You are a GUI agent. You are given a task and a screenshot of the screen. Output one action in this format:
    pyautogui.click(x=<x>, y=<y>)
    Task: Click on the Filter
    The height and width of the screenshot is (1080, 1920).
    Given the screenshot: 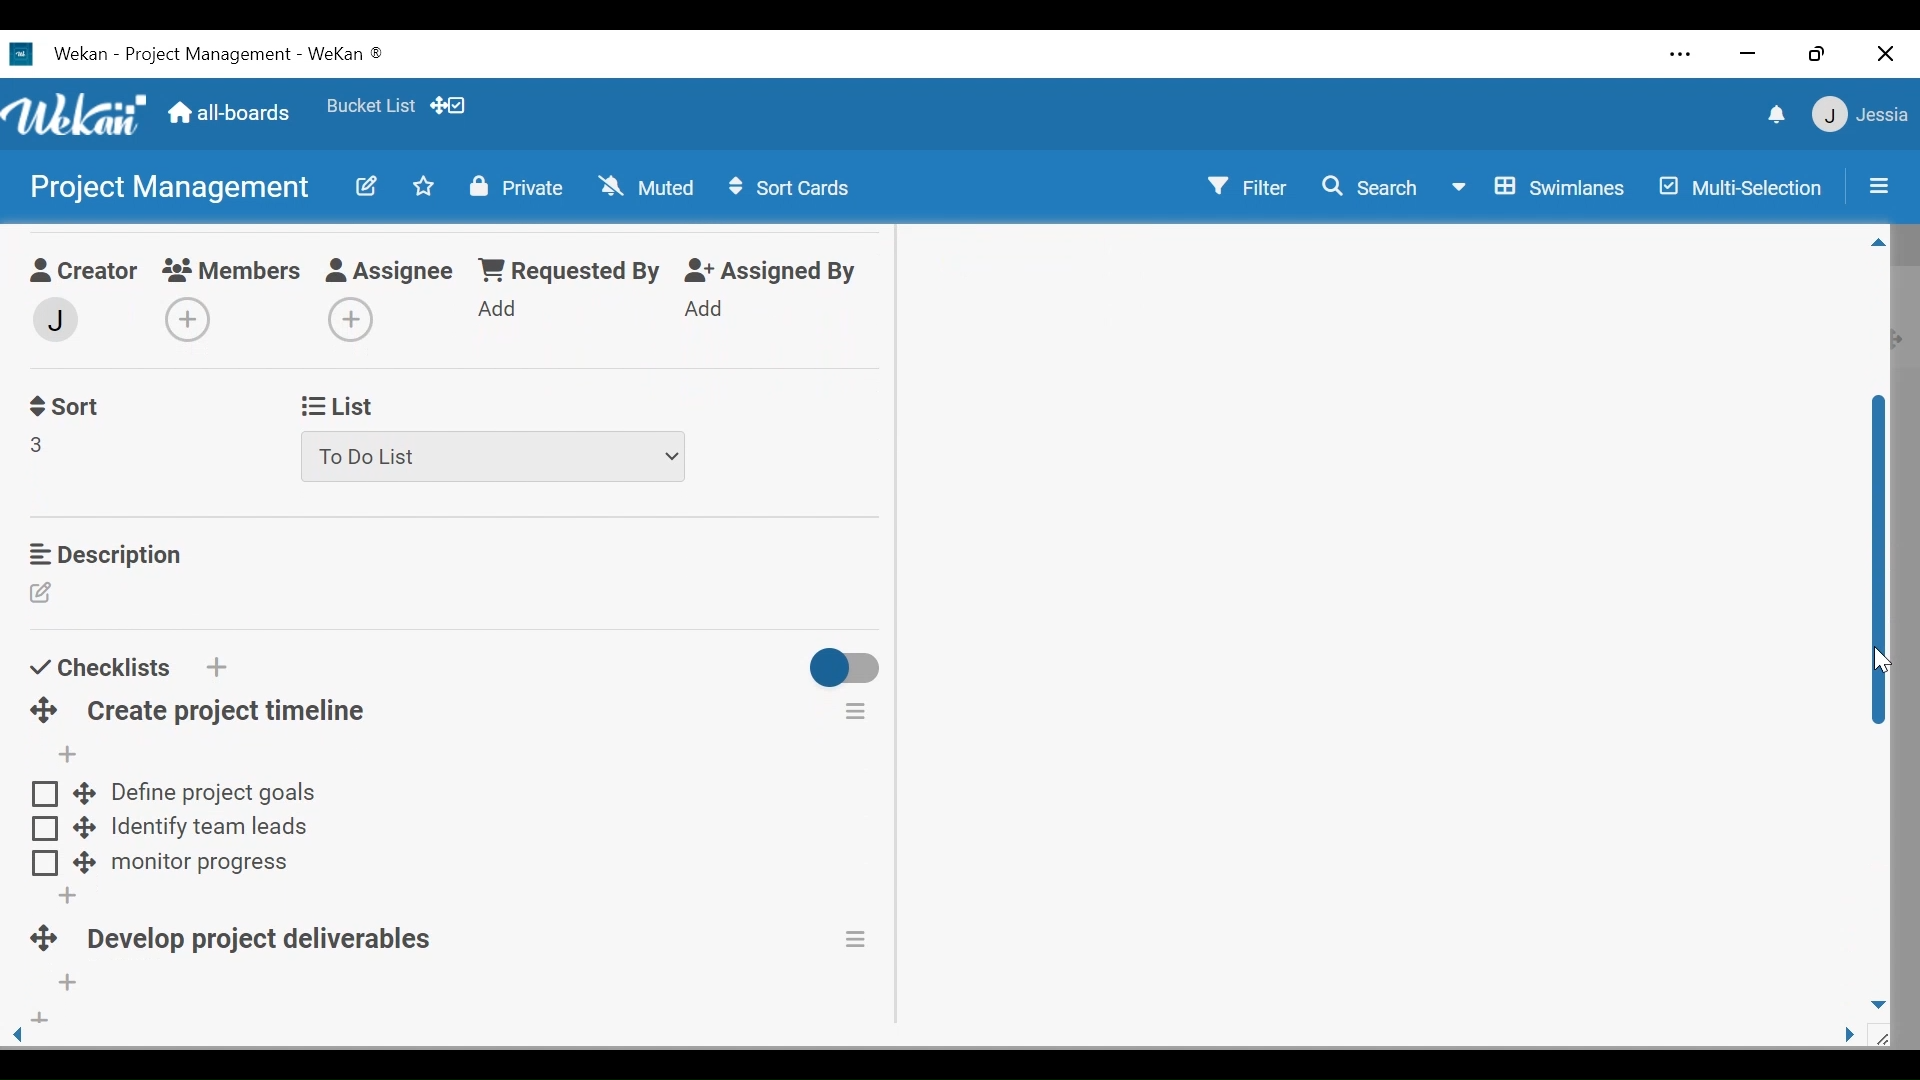 What is the action you would take?
    pyautogui.click(x=1247, y=185)
    